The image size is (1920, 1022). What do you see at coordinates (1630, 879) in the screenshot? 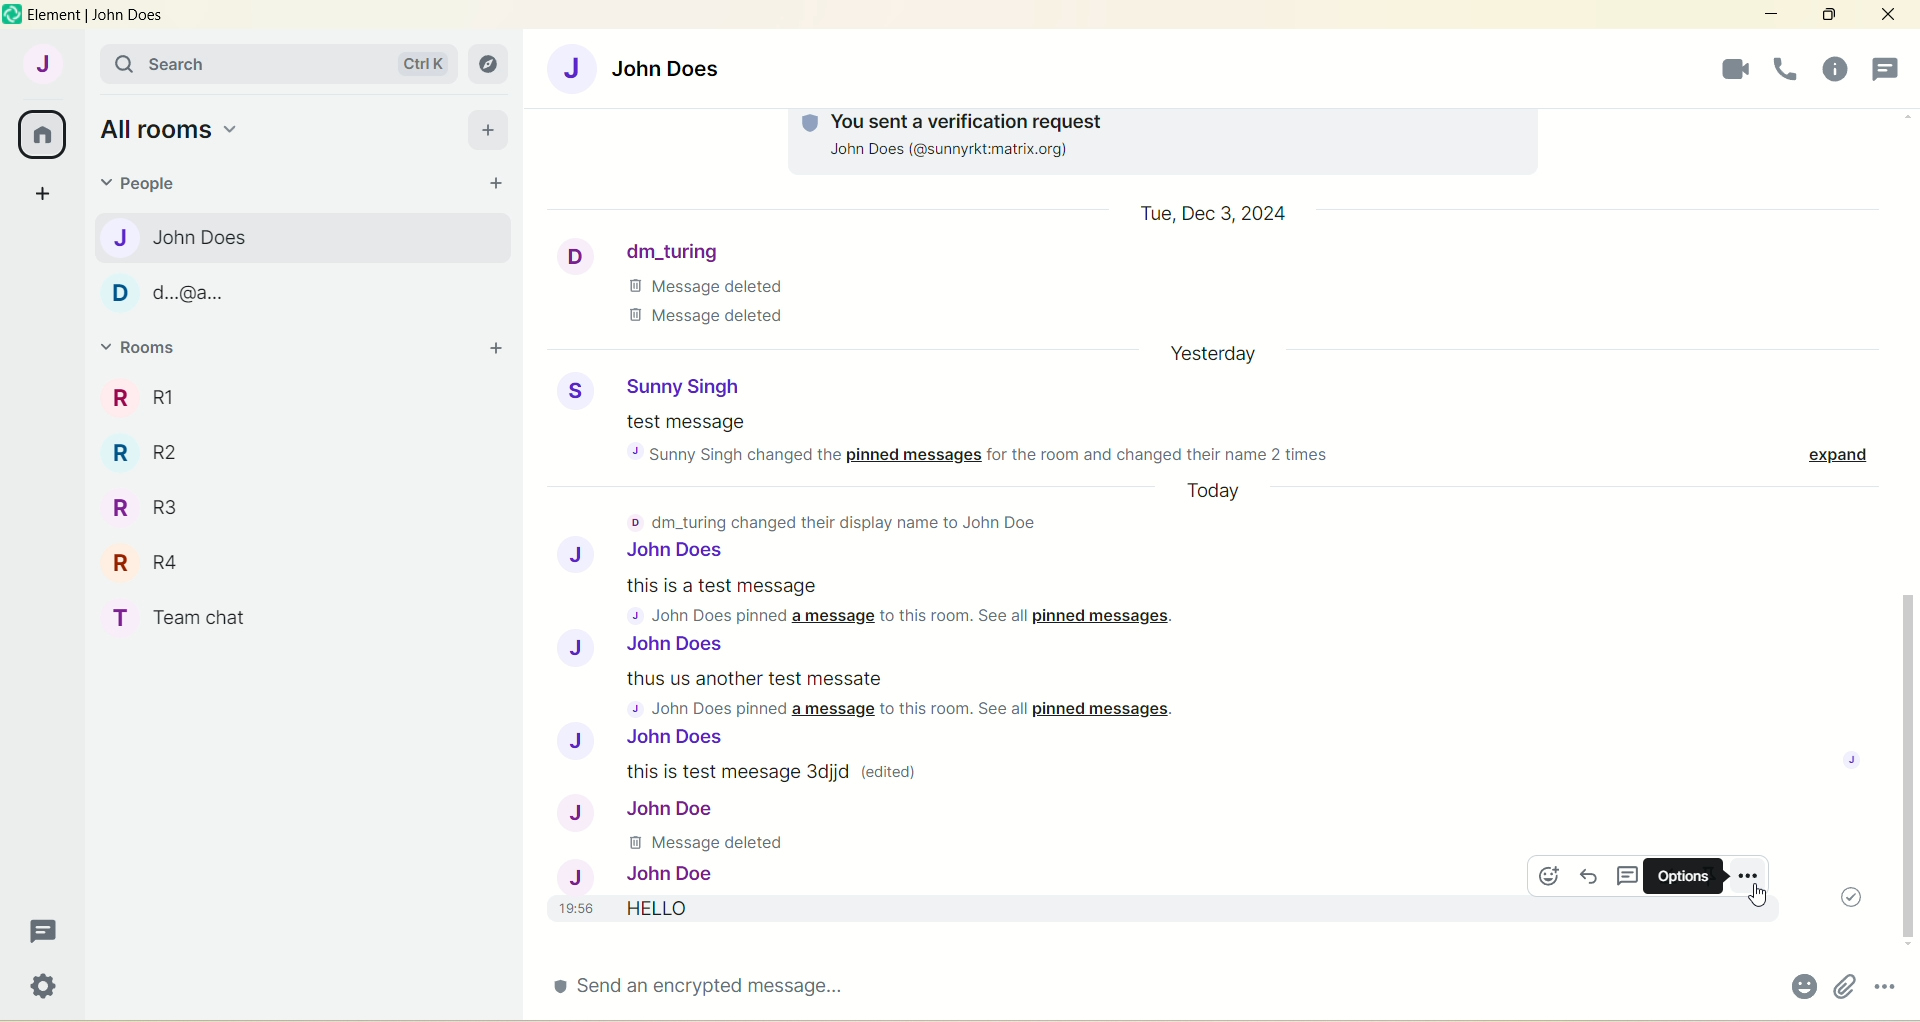
I see `threads` at bounding box center [1630, 879].